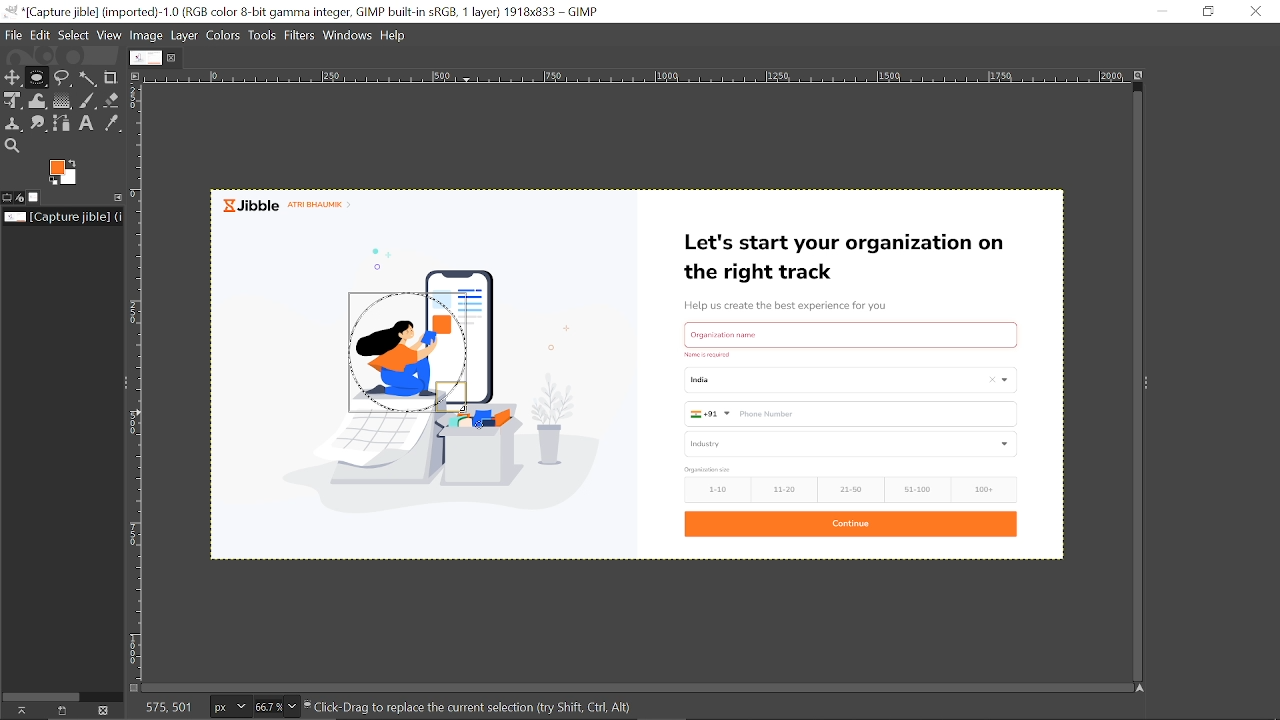  What do you see at coordinates (403, 351) in the screenshot?
I see `Circular selection created` at bounding box center [403, 351].